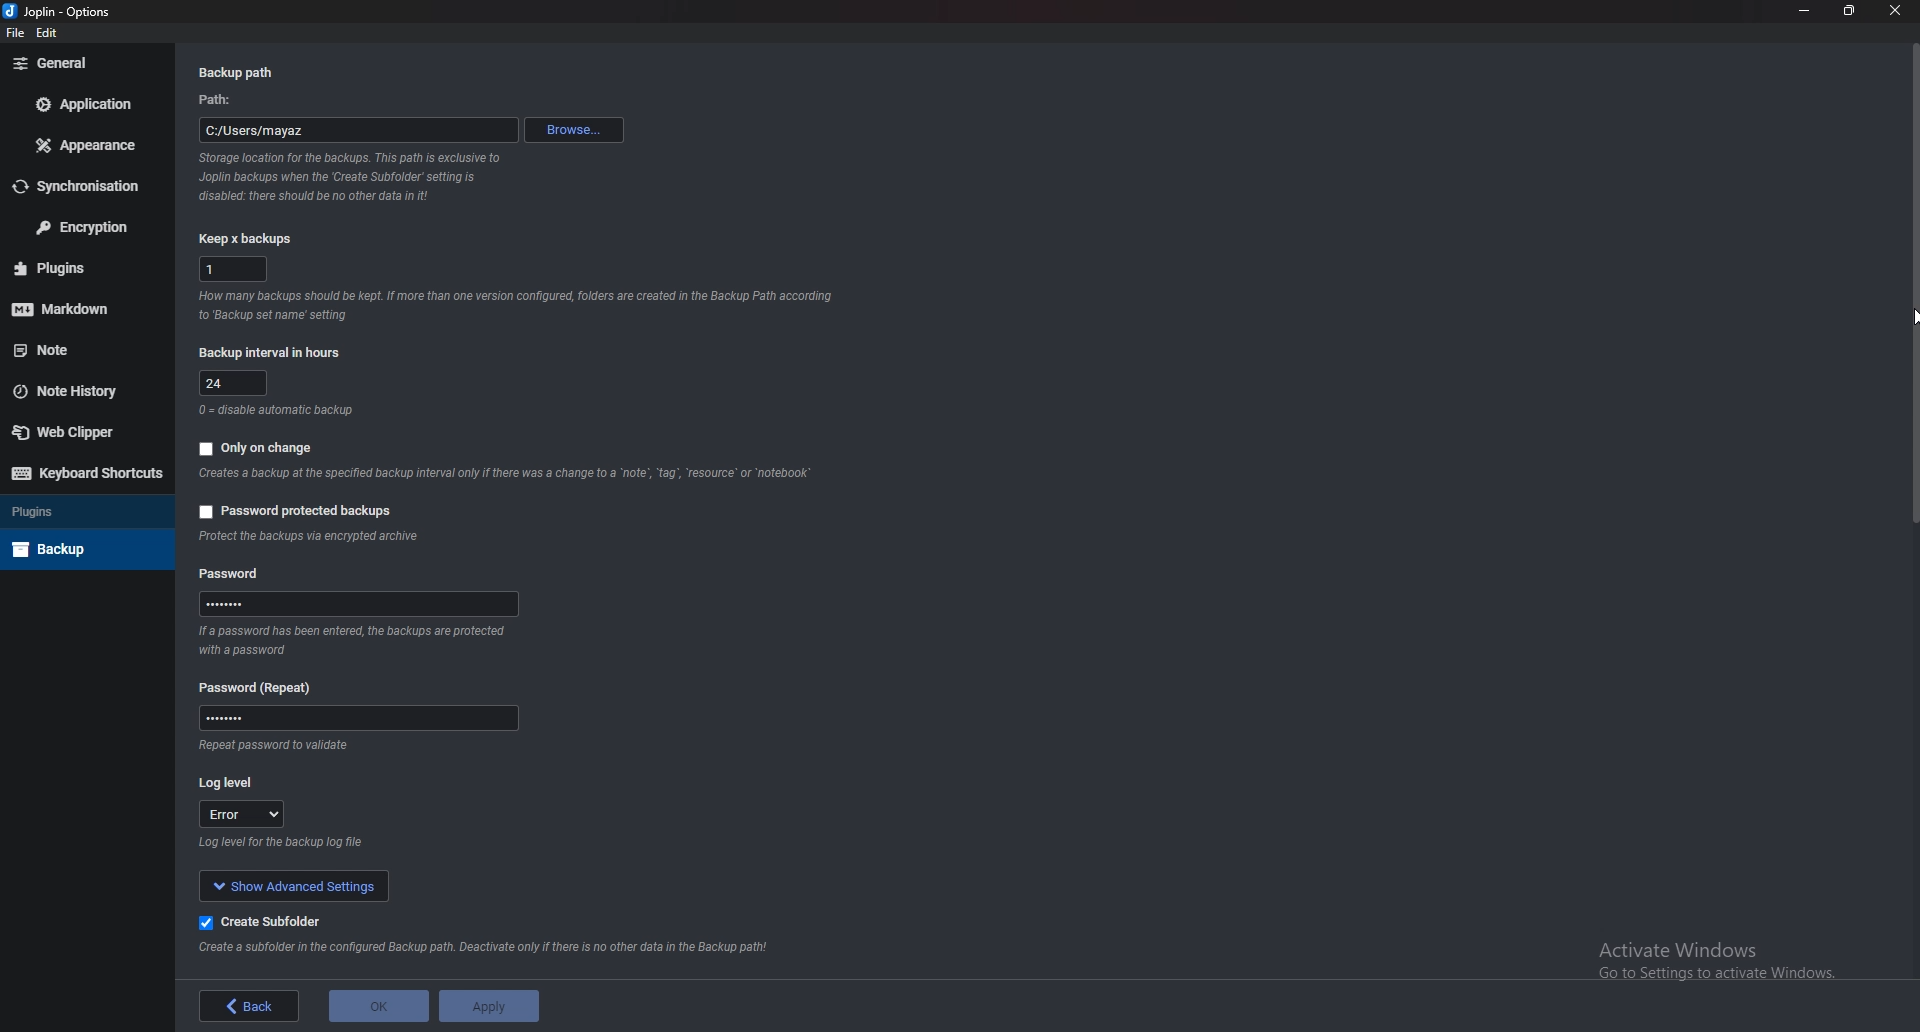 This screenshot has width=1920, height=1032. What do you see at coordinates (358, 130) in the screenshot?
I see `path` at bounding box center [358, 130].